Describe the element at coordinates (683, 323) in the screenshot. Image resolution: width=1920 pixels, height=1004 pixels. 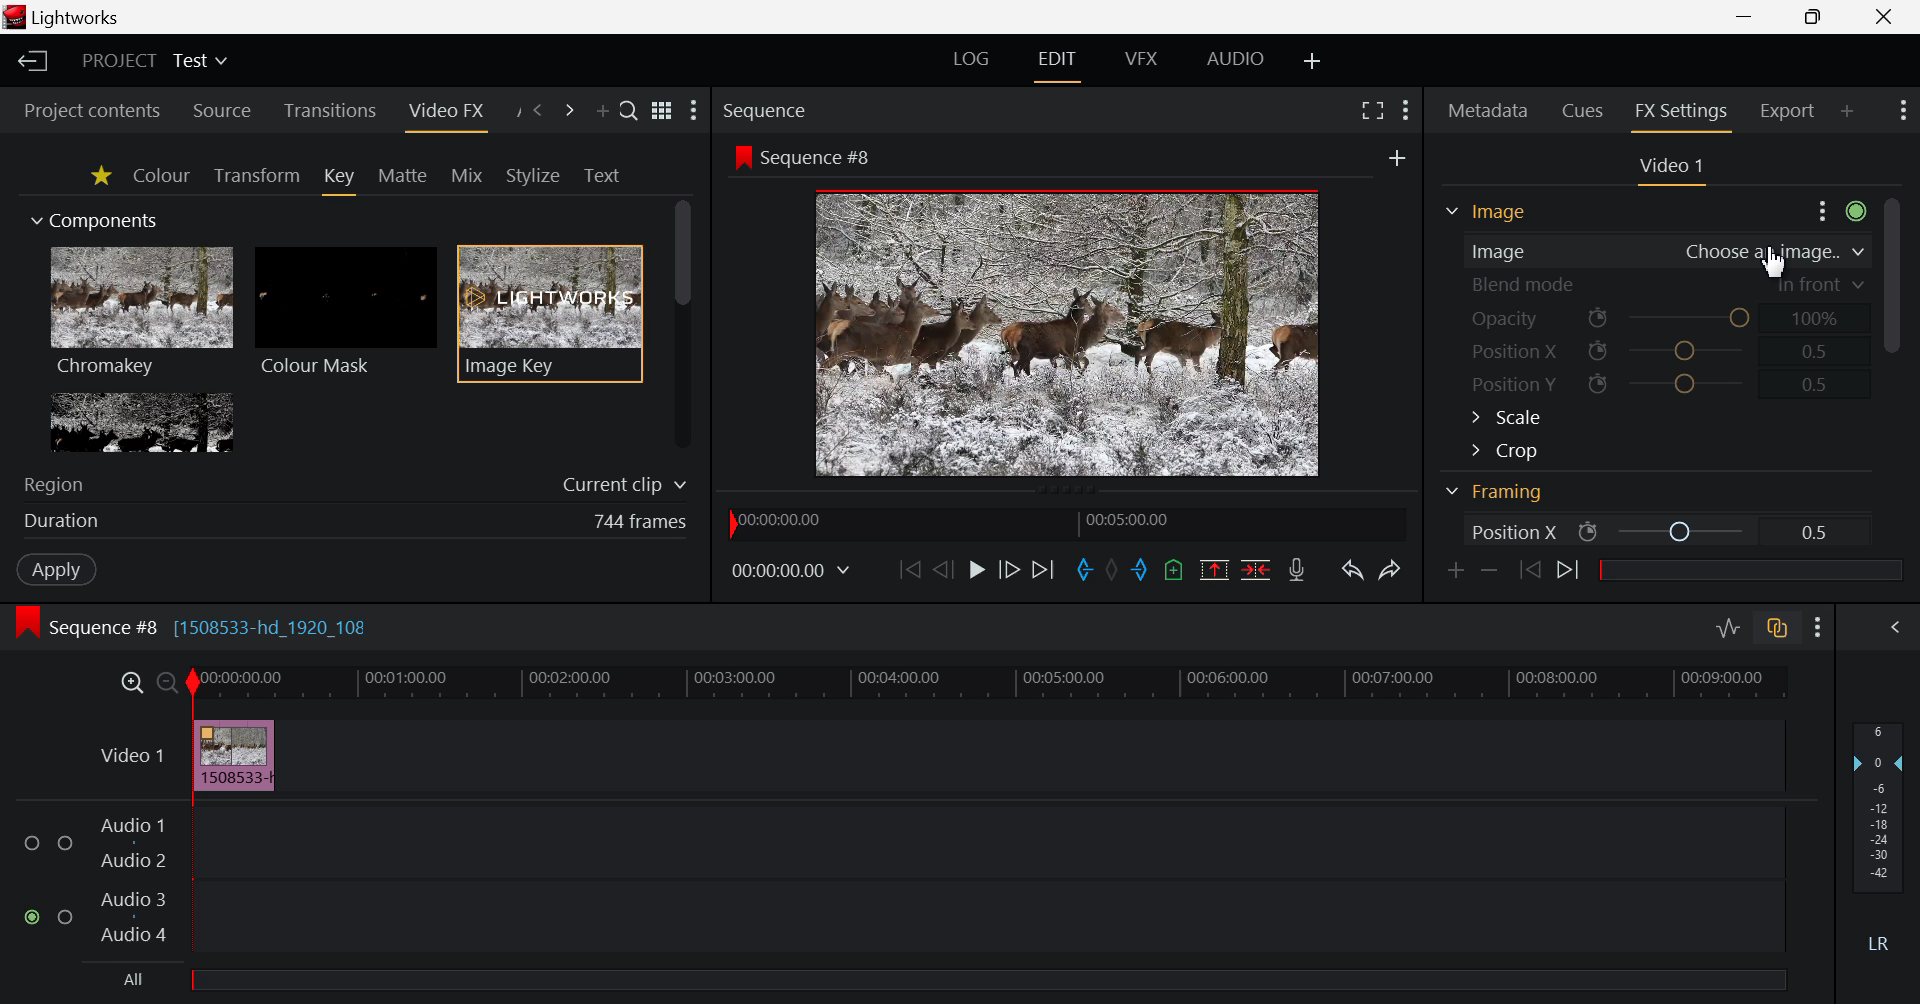
I see `Scroll Bar` at that location.